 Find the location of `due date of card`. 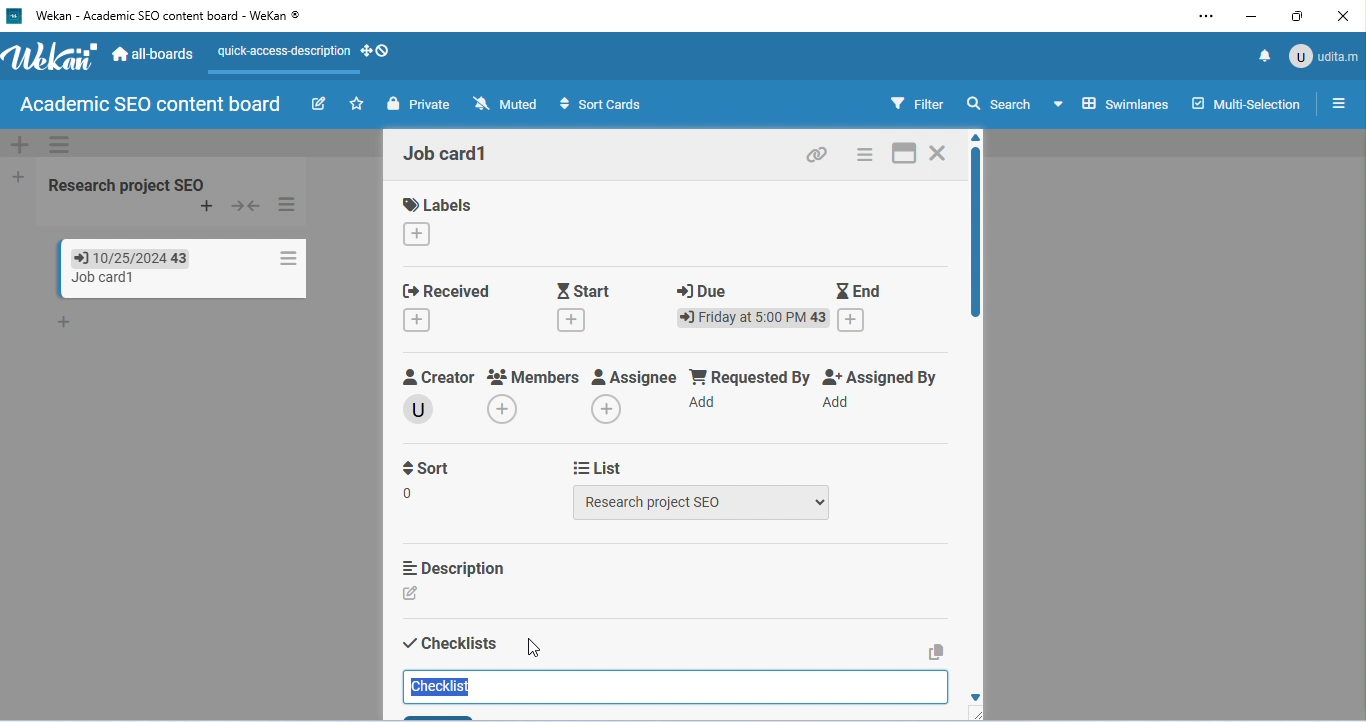

due date of card is located at coordinates (120, 257).